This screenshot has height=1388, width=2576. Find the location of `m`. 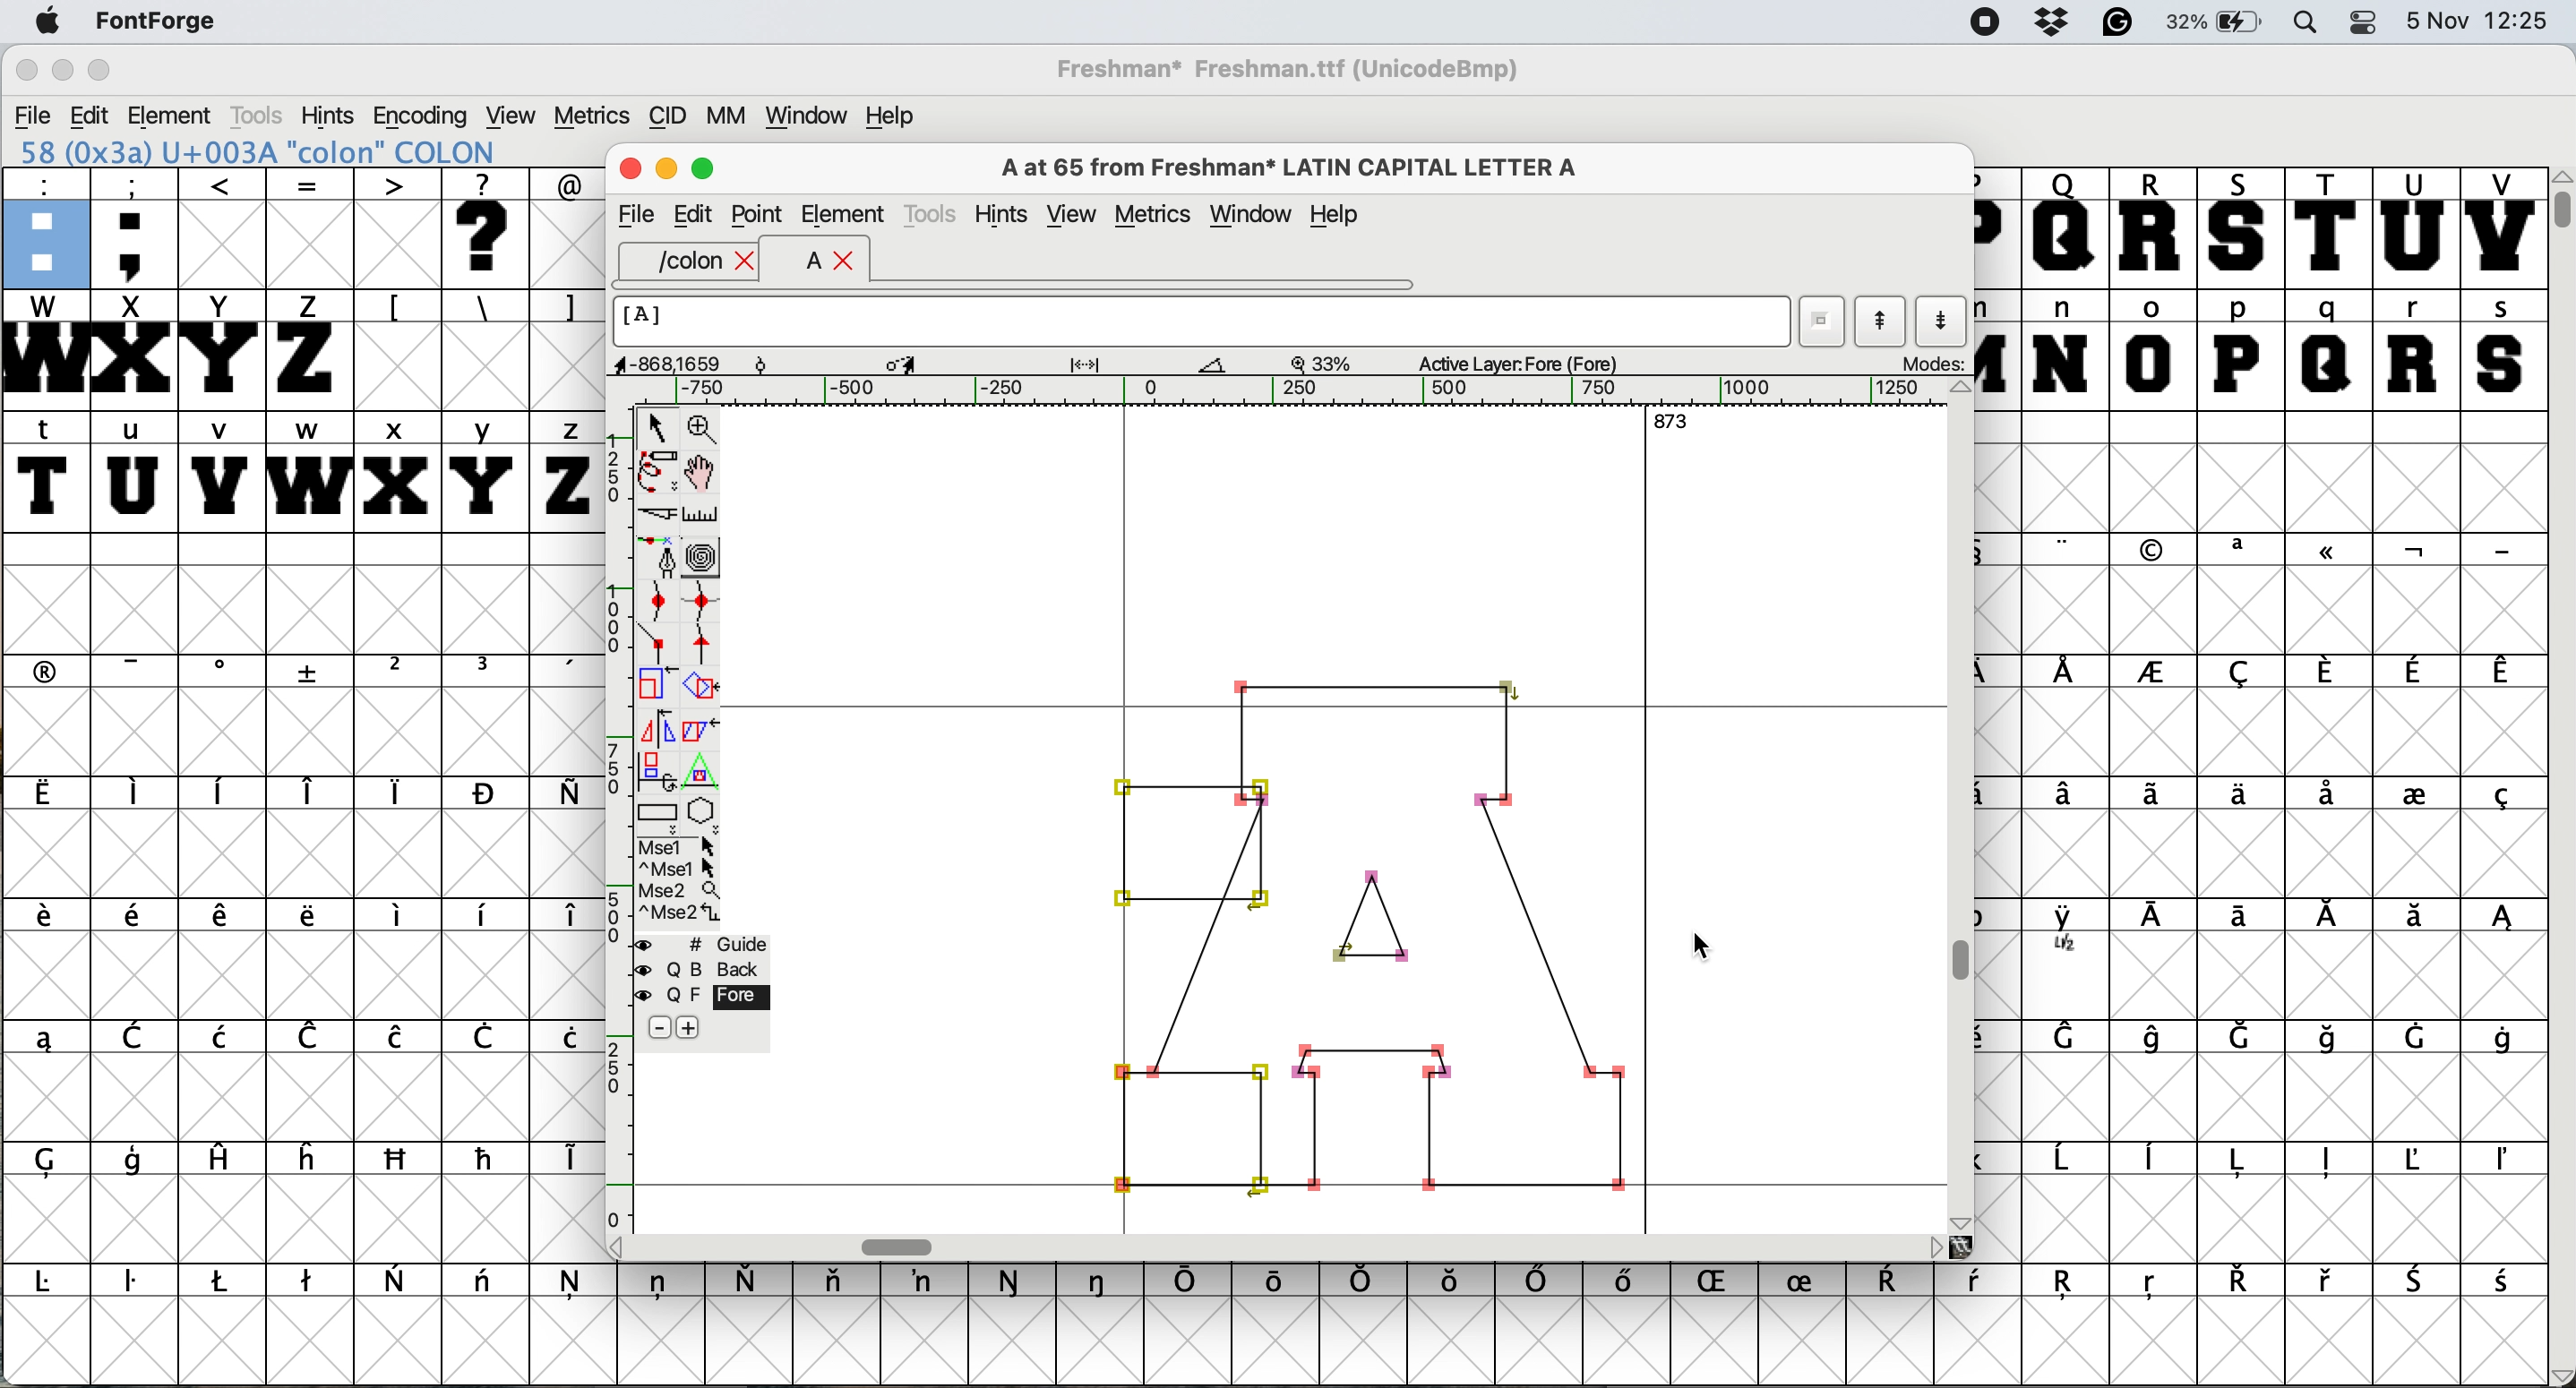

m is located at coordinates (1999, 349).